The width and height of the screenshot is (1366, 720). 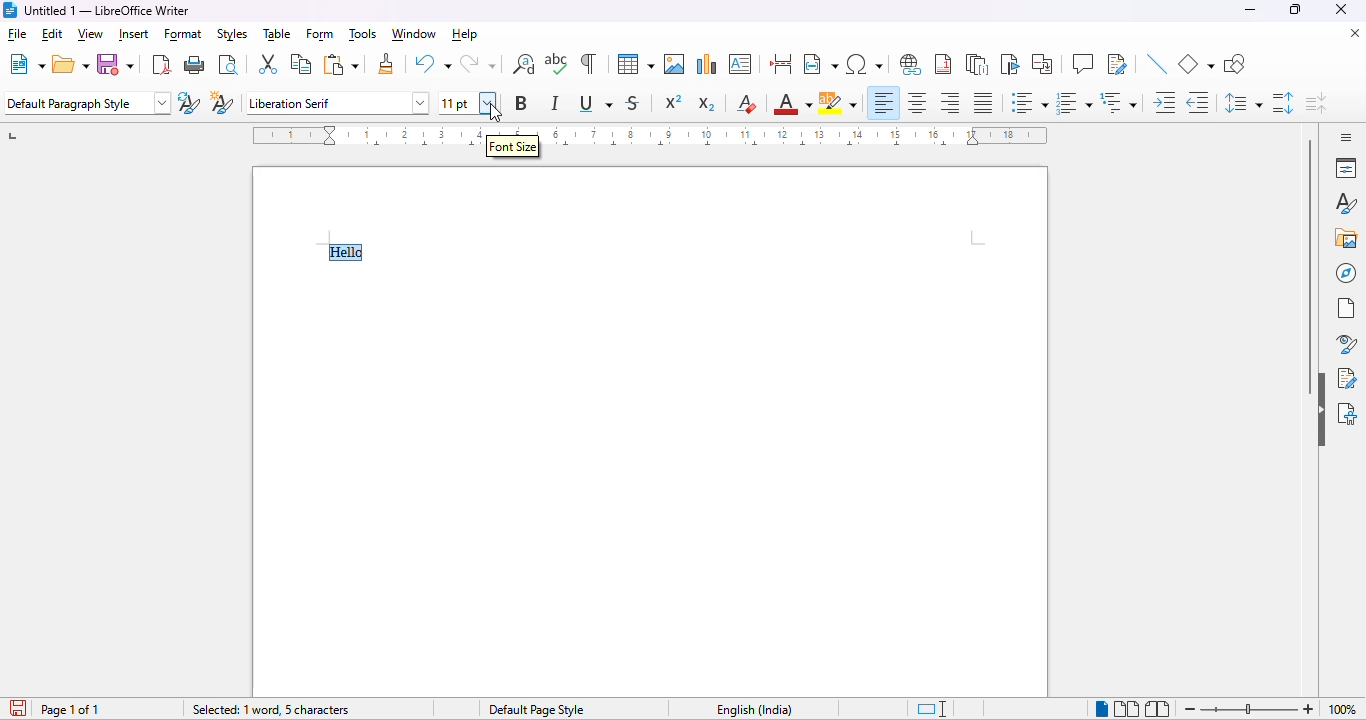 I want to click on decrease indent, so click(x=1198, y=103).